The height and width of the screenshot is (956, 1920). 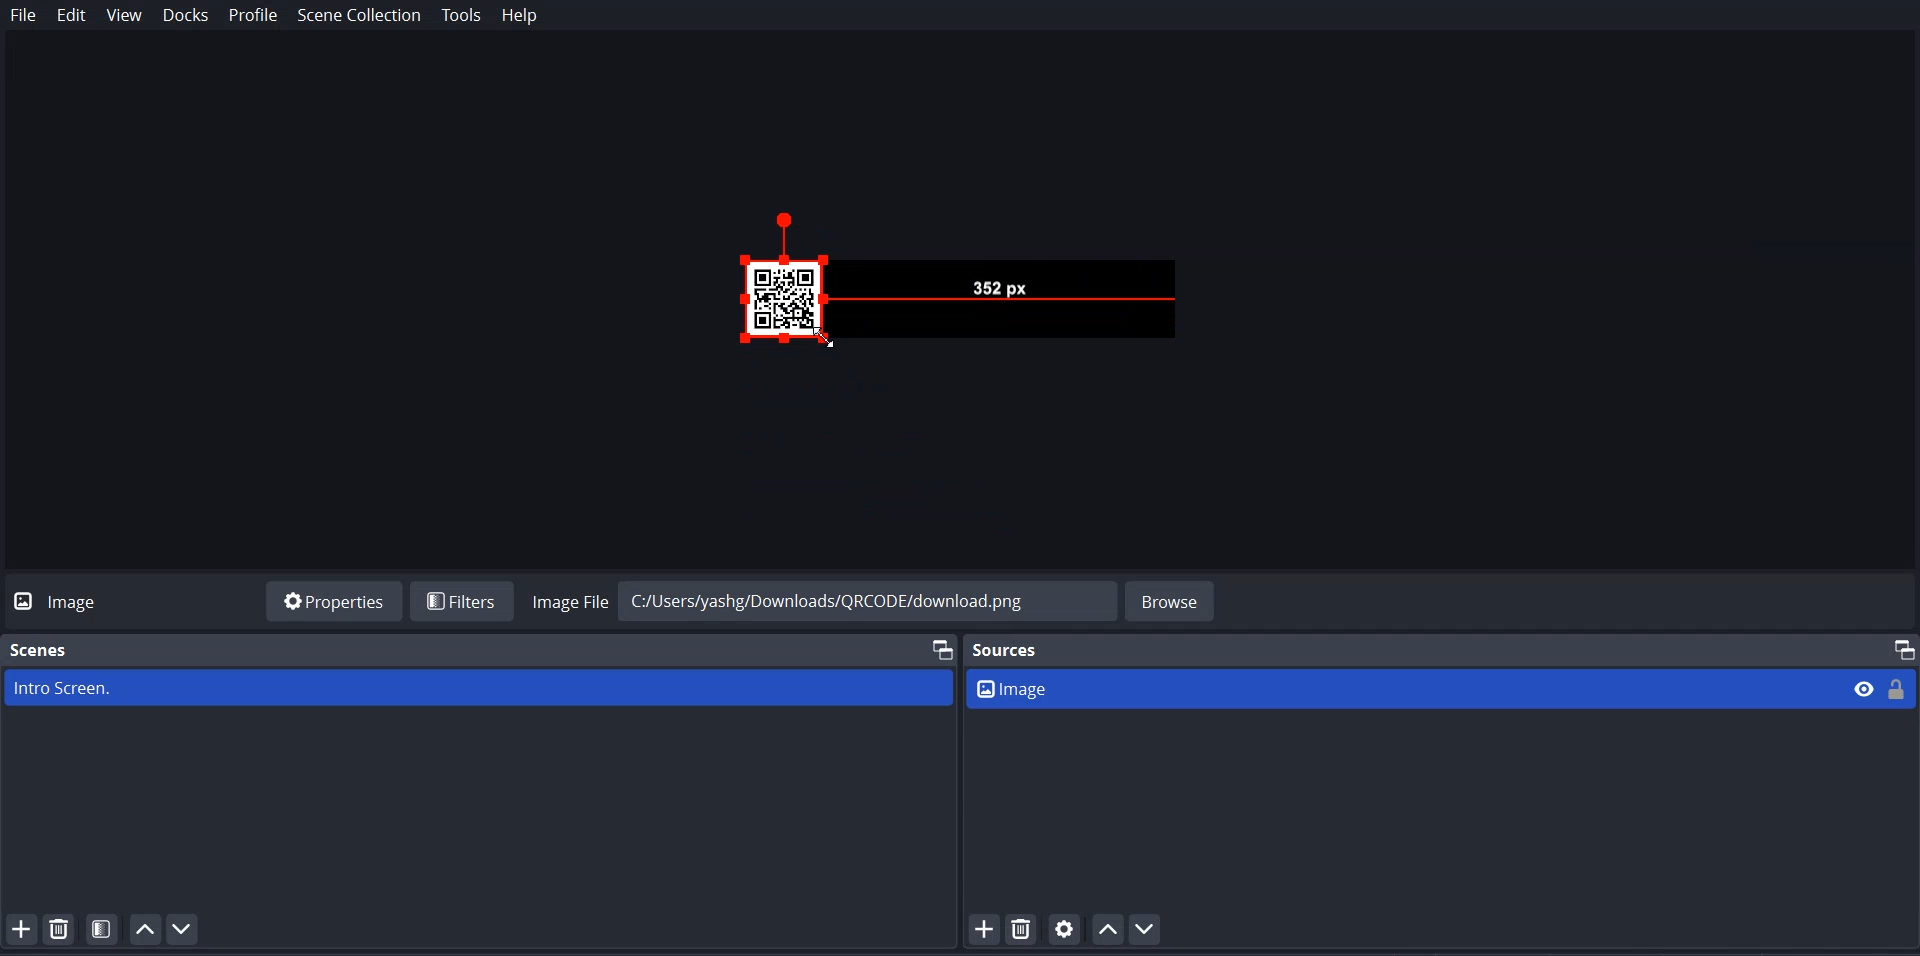 What do you see at coordinates (62, 929) in the screenshot?
I see `Remove Selected Scene` at bounding box center [62, 929].